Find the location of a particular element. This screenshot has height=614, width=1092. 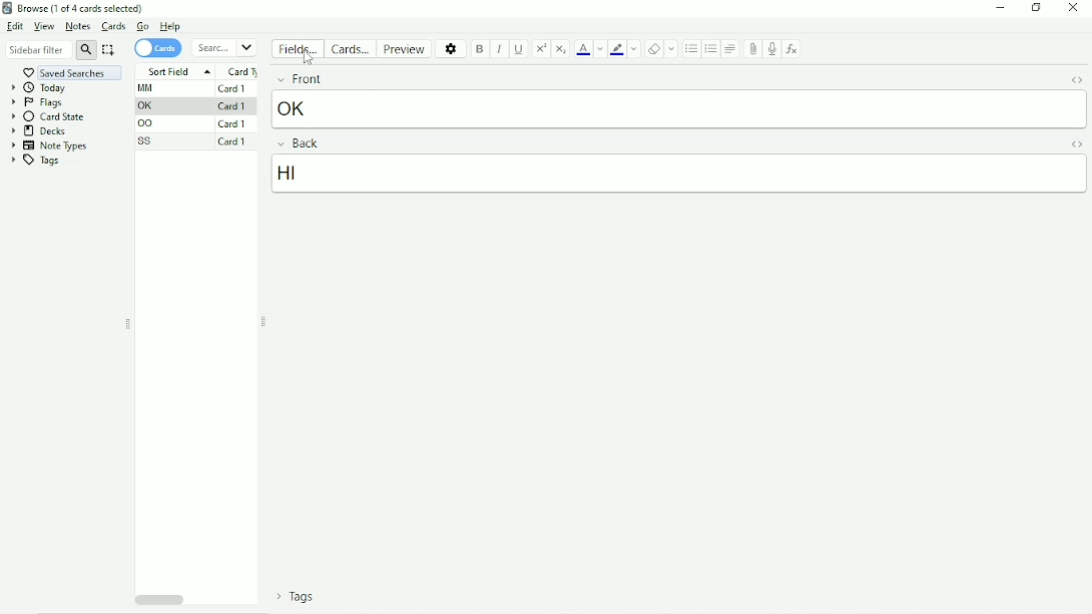

Front is located at coordinates (297, 79).